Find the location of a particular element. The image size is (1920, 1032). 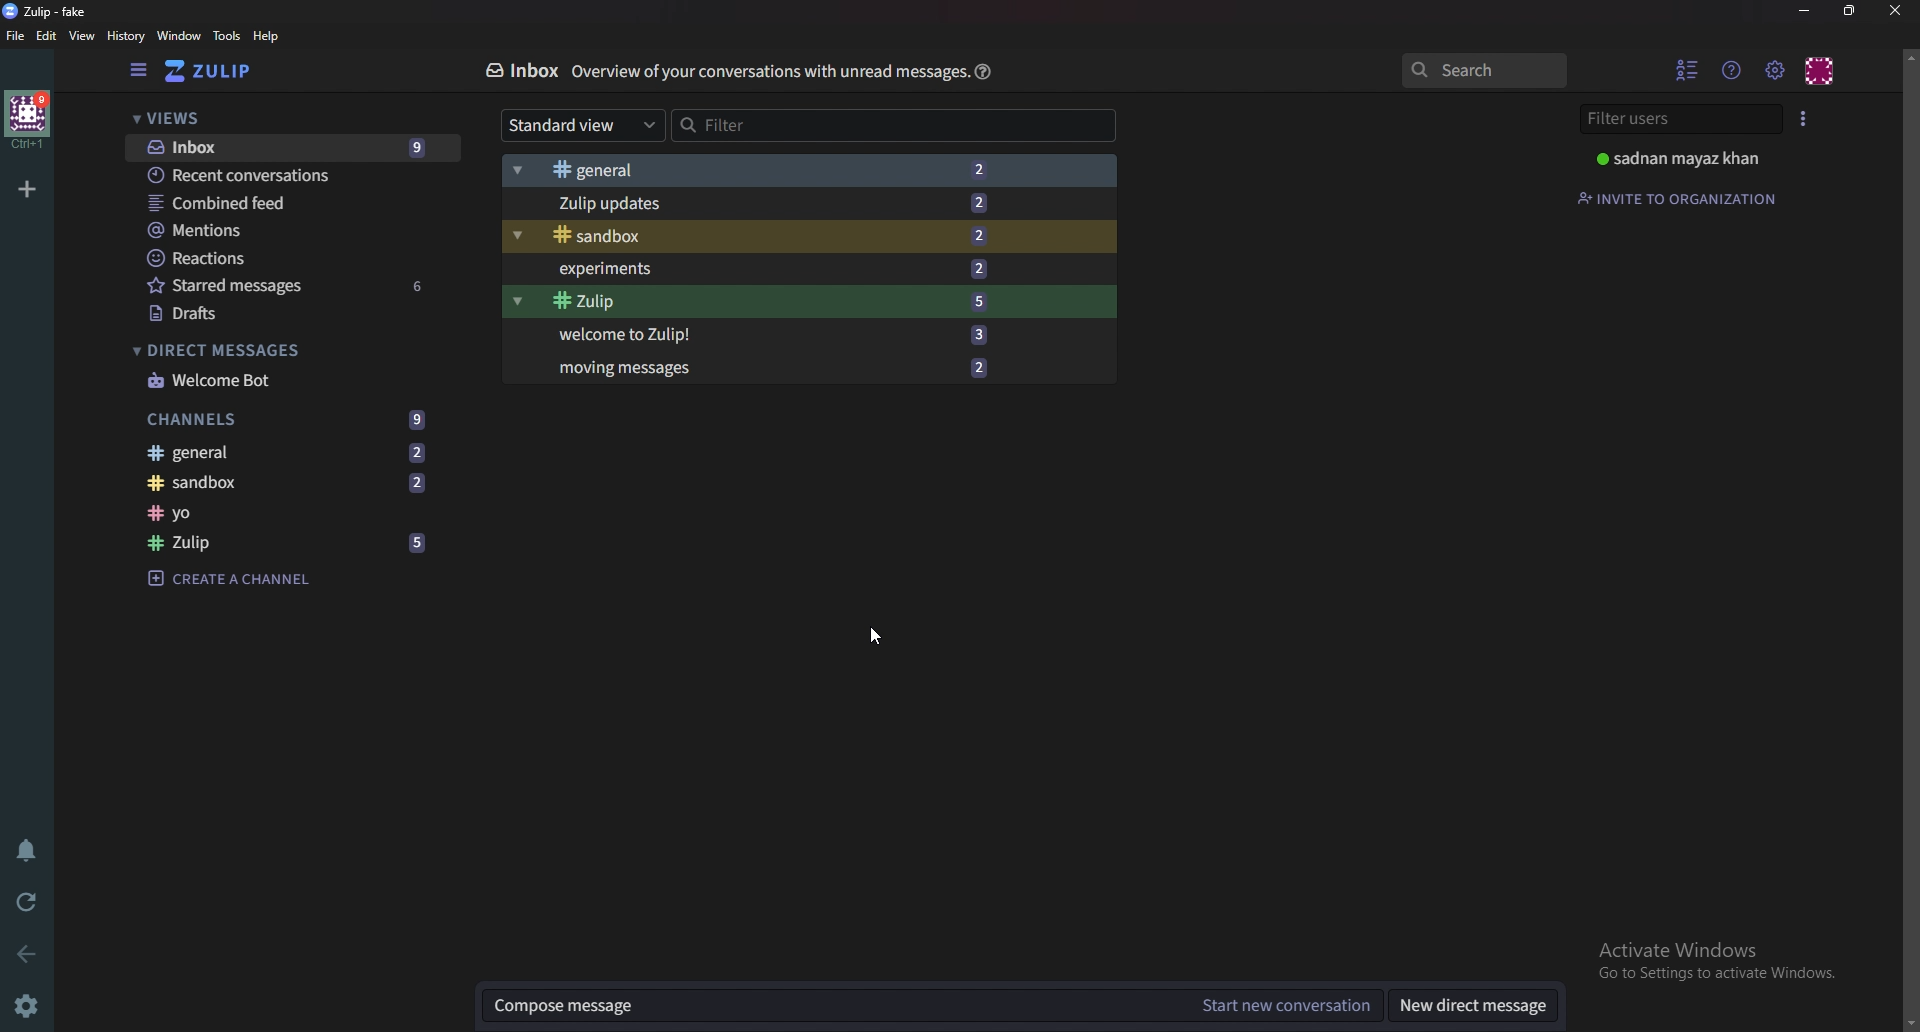

History is located at coordinates (124, 36).